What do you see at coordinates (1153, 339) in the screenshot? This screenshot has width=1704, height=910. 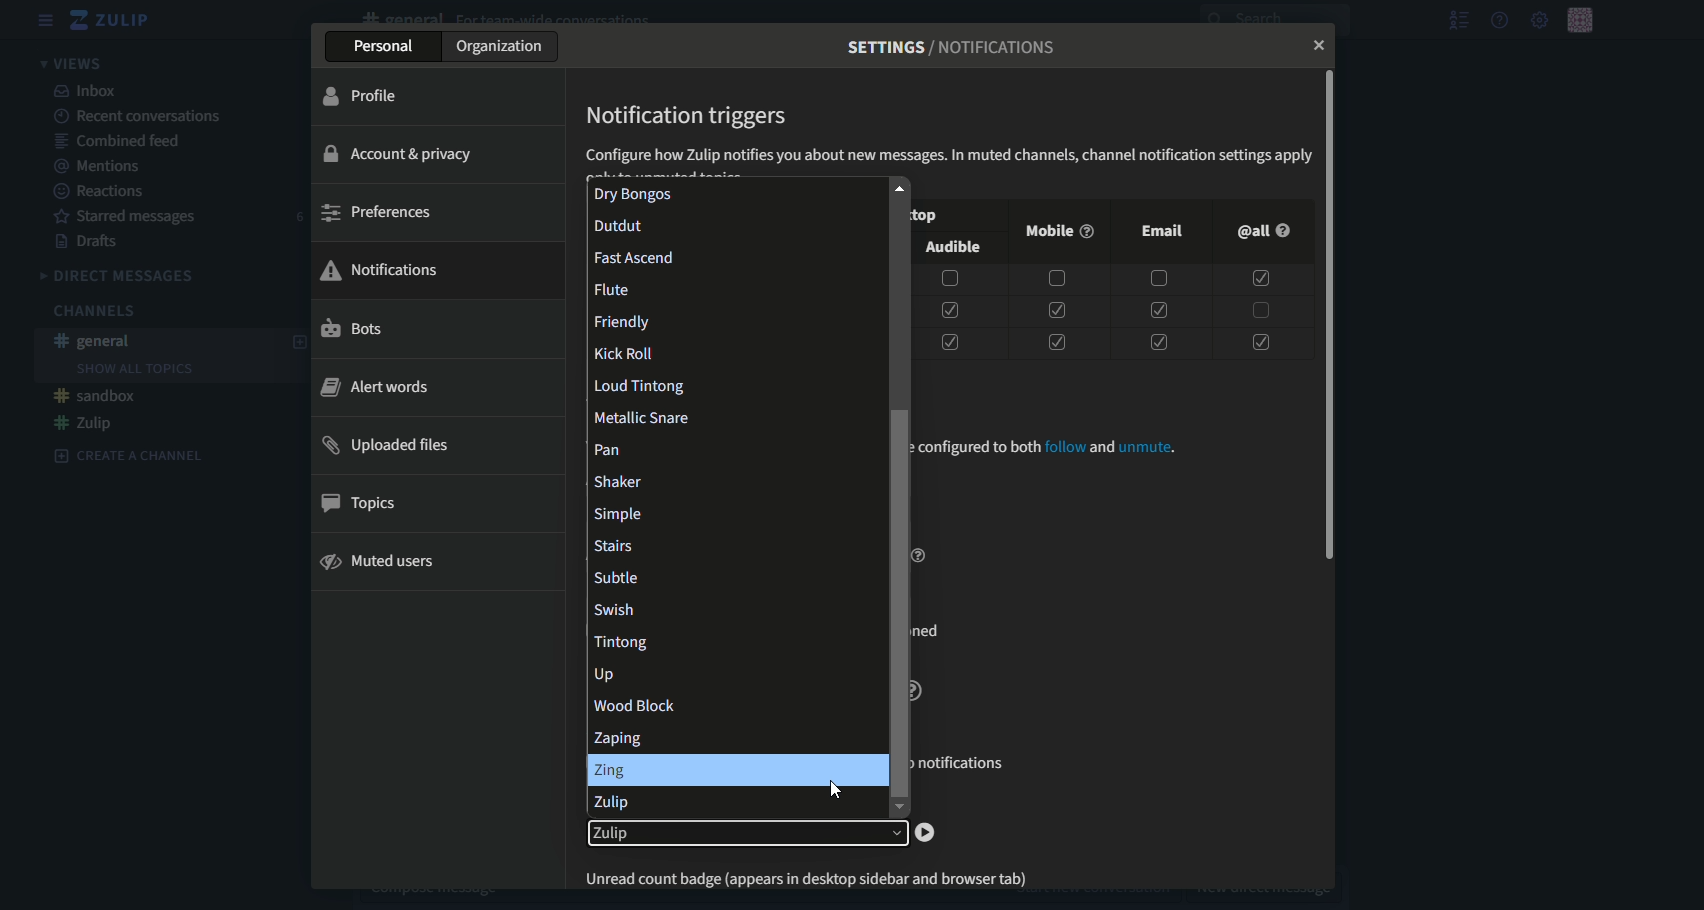 I see `checkbox` at bounding box center [1153, 339].